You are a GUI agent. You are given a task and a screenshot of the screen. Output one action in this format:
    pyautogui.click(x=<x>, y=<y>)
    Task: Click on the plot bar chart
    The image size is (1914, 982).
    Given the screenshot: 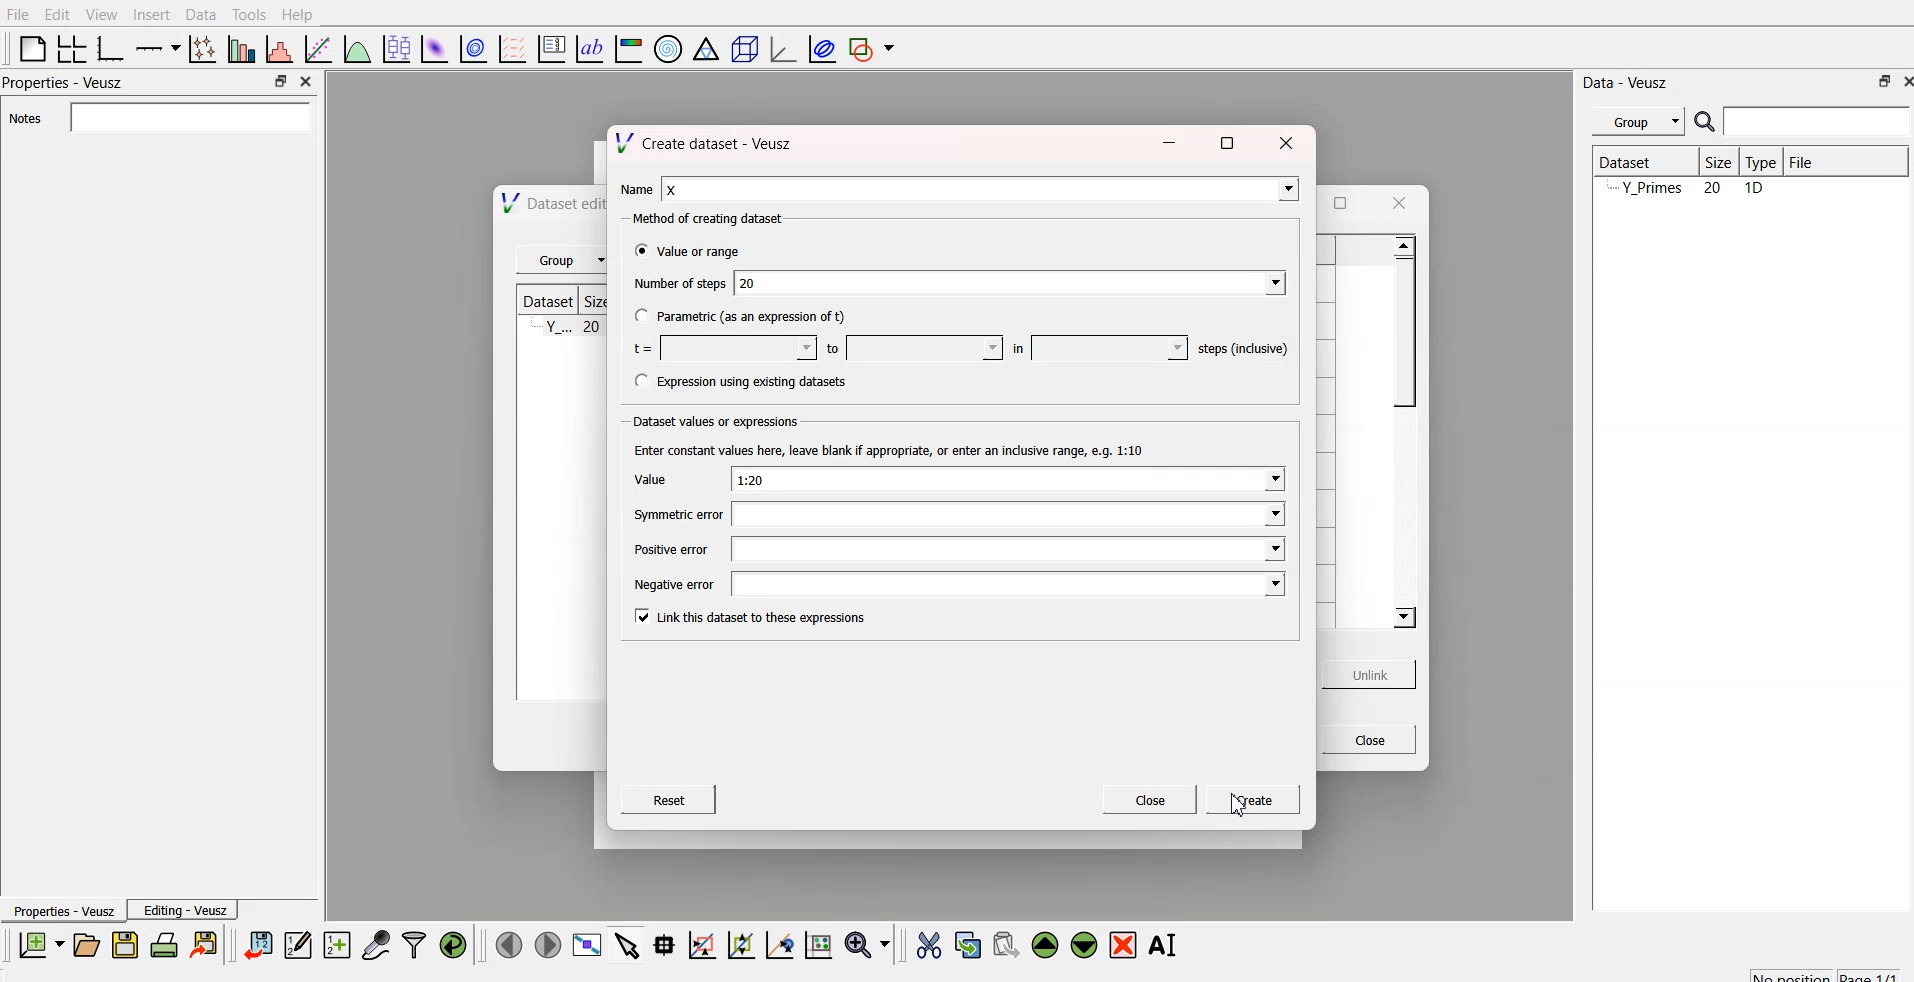 What is the action you would take?
    pyautogui.click(x=239, y=51)
    